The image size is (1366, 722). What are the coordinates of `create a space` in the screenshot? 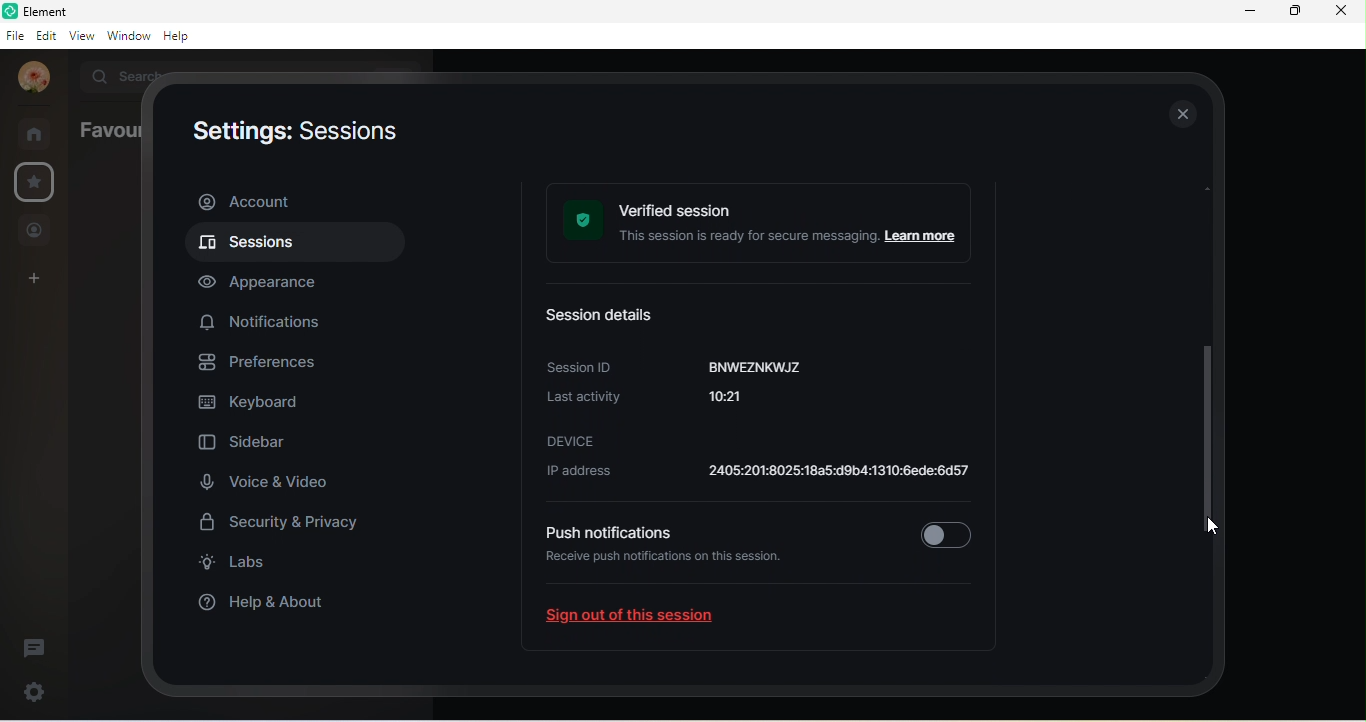 It's located at (38, 280).